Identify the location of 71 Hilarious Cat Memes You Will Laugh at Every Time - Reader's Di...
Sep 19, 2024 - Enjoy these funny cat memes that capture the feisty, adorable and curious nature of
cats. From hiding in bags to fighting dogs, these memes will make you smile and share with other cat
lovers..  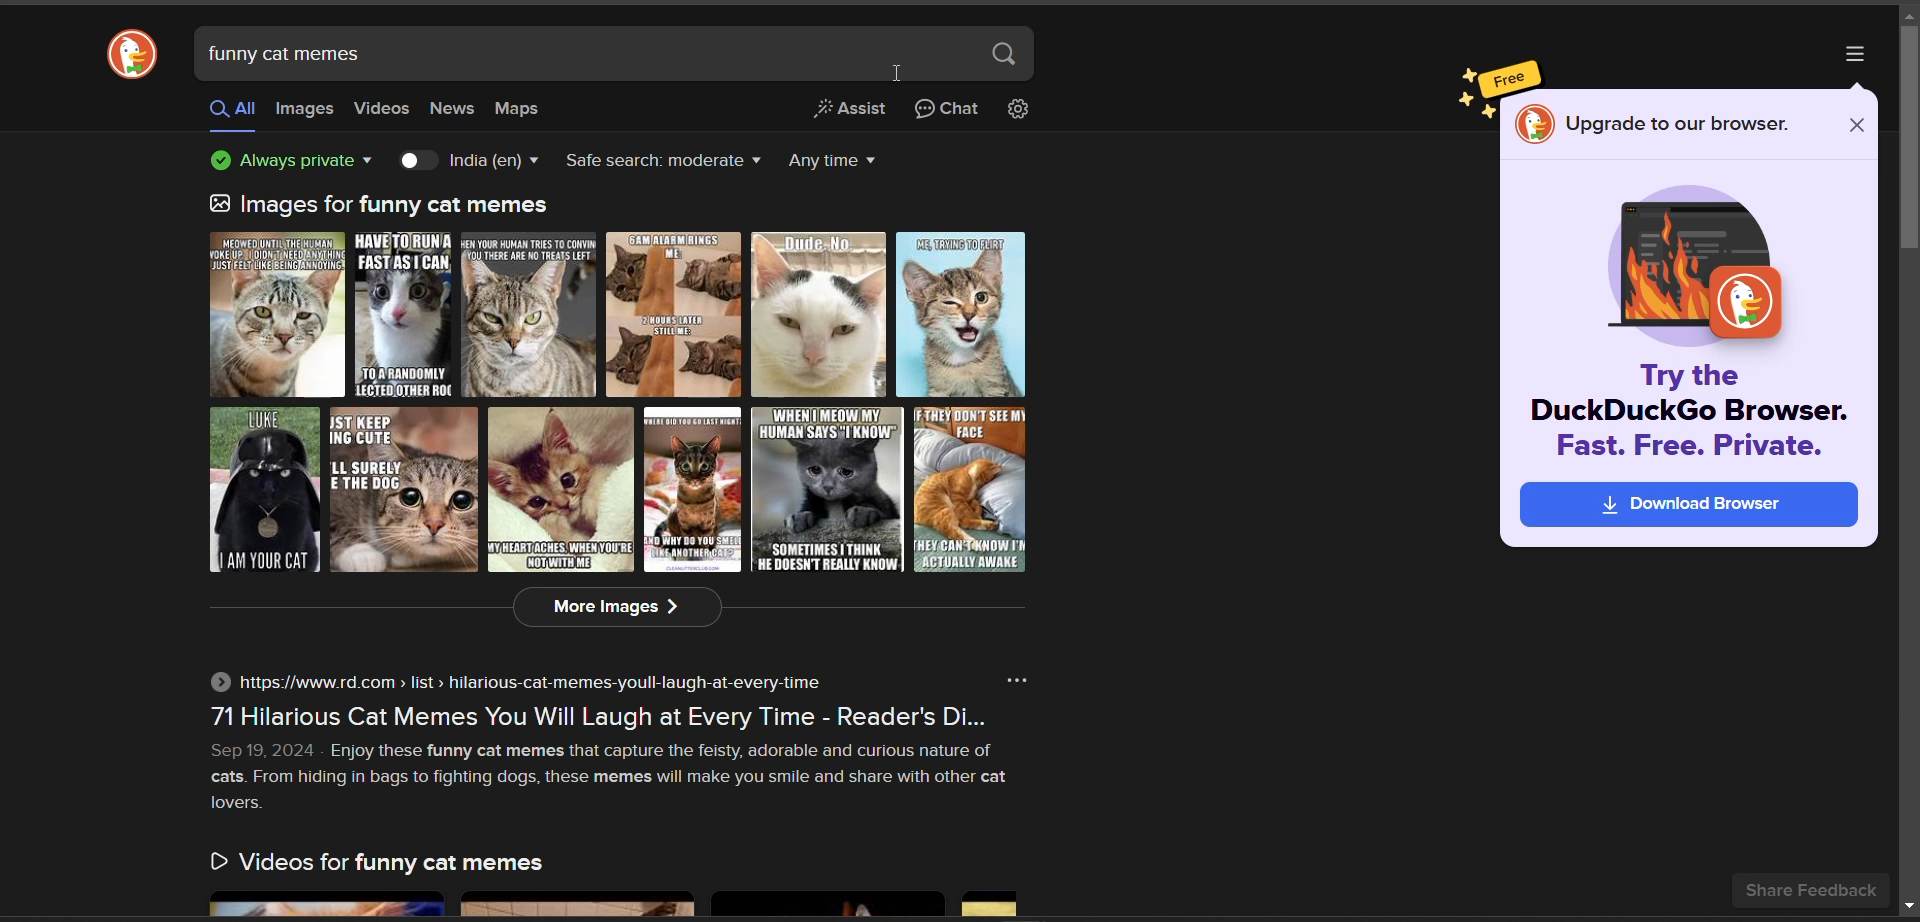
(611, 762).